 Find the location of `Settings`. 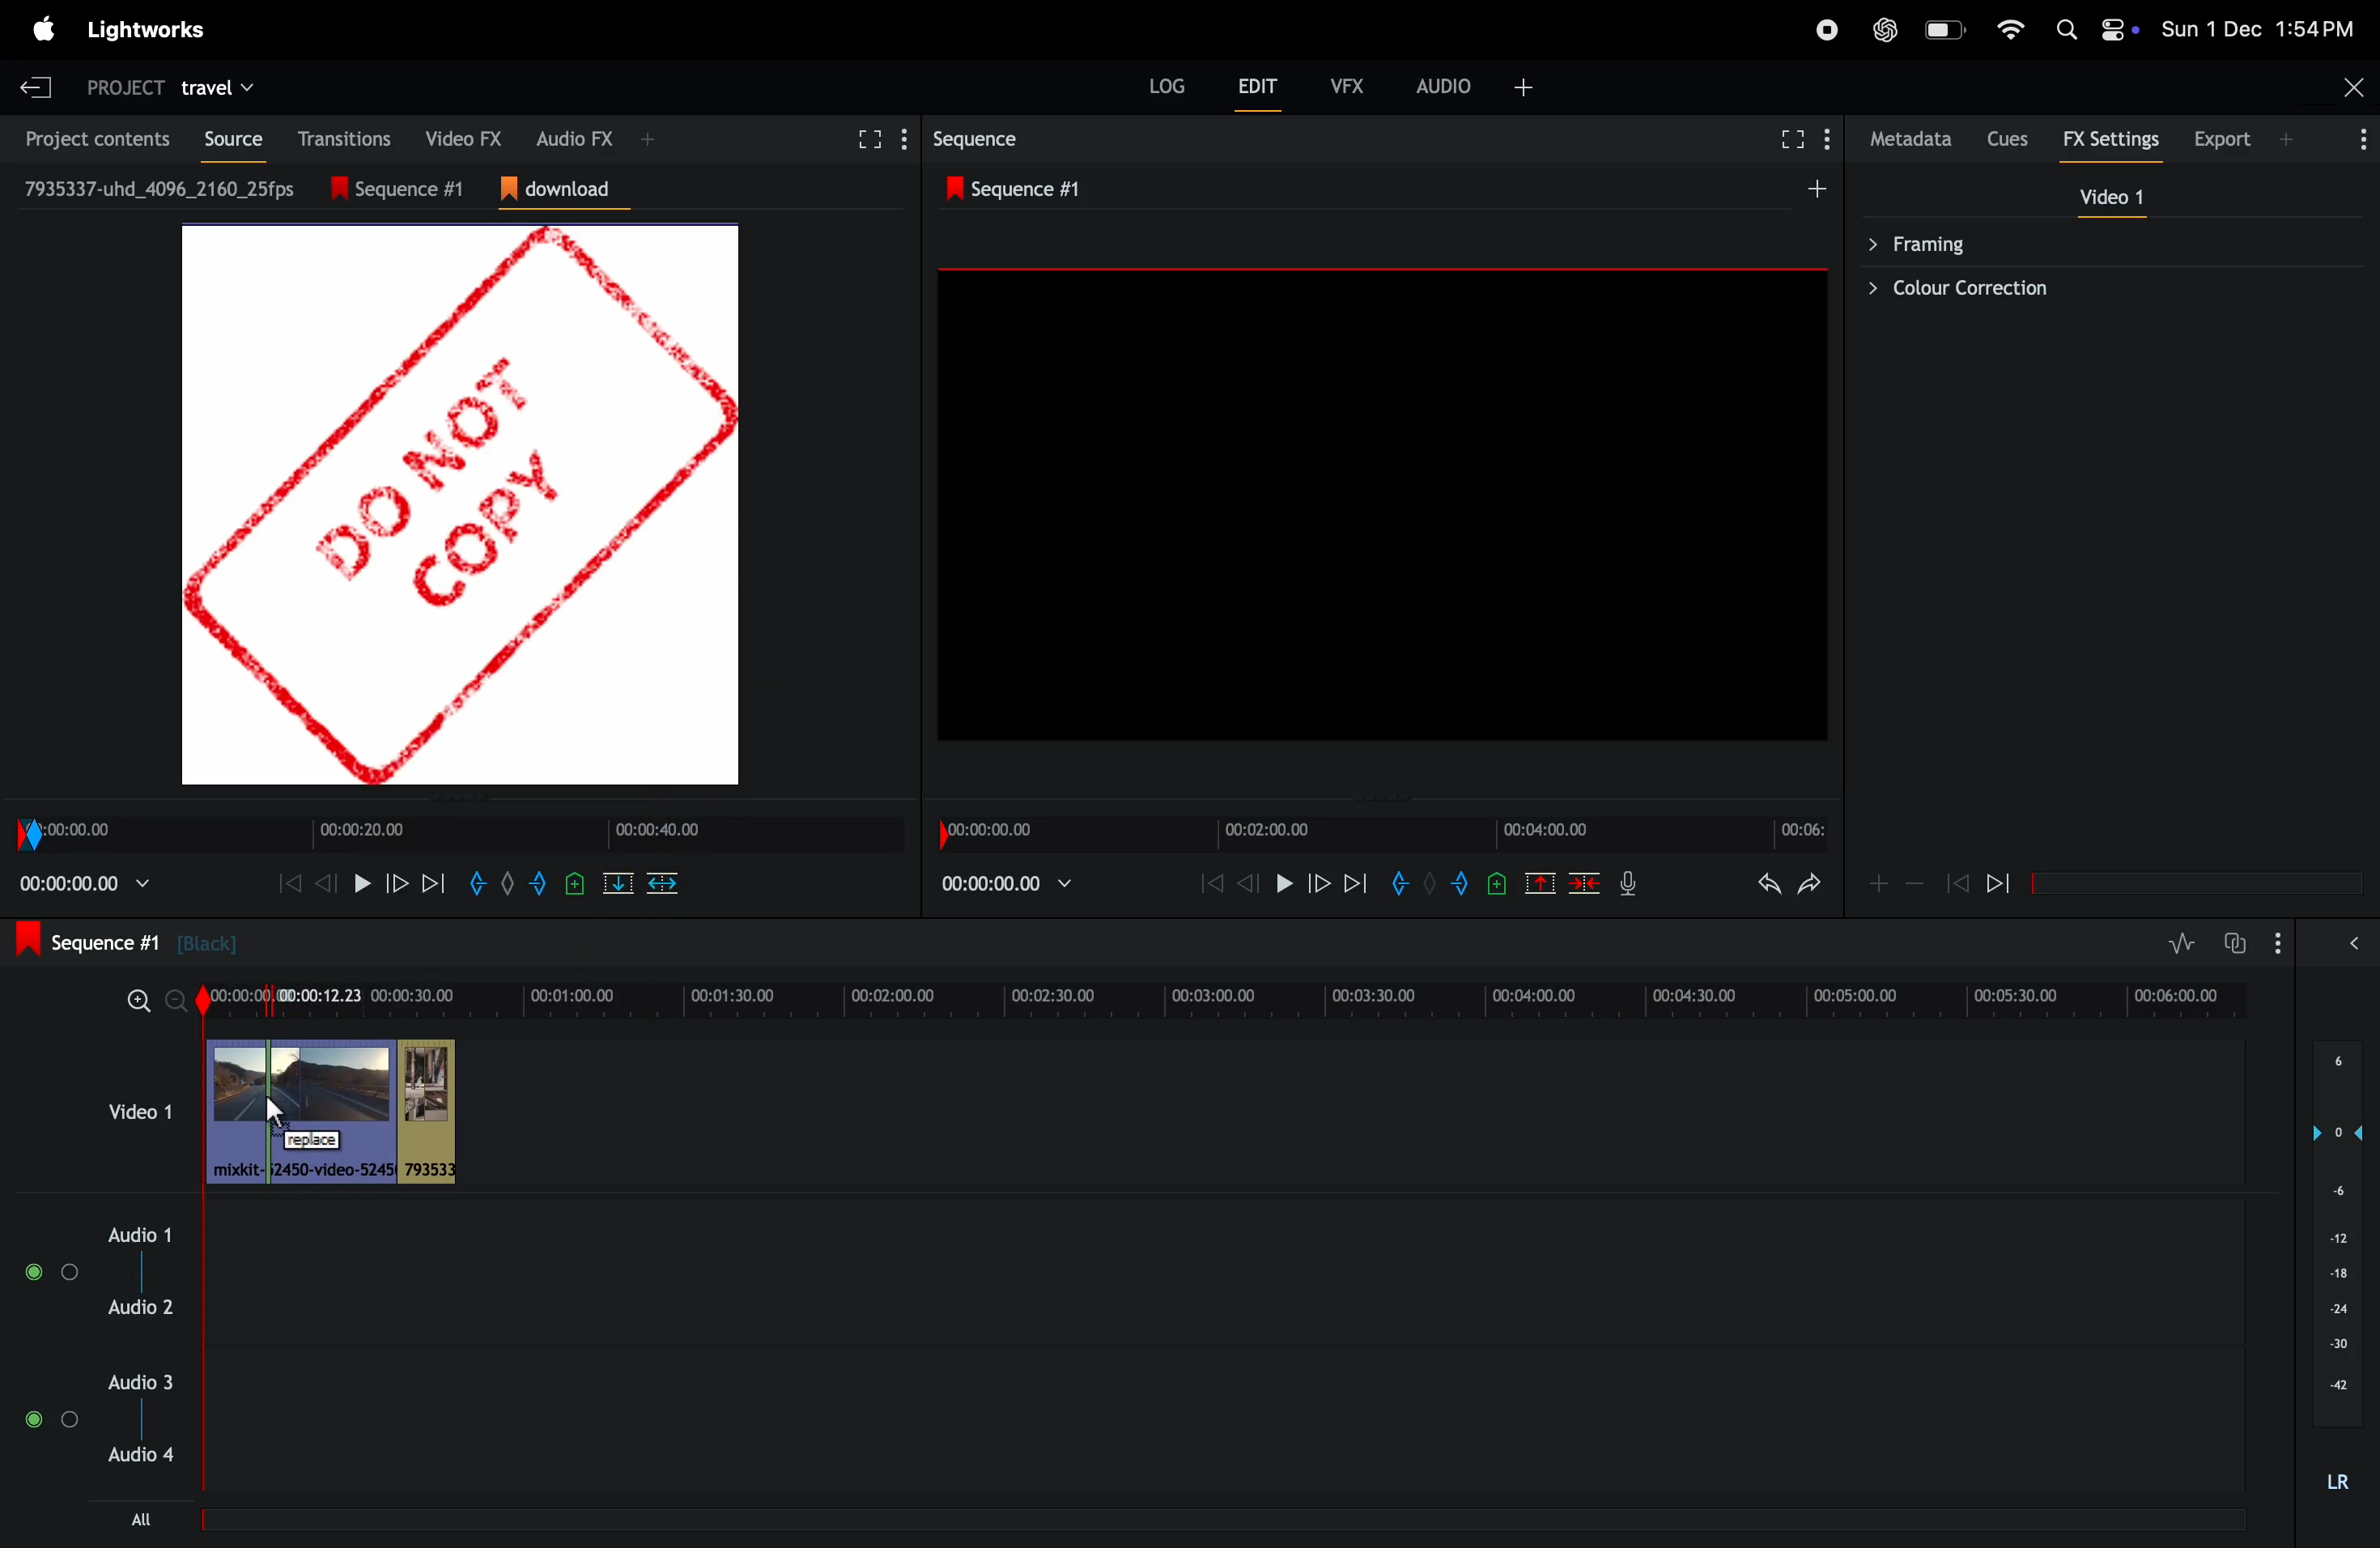

Settings is located at coordinates (905, 139).